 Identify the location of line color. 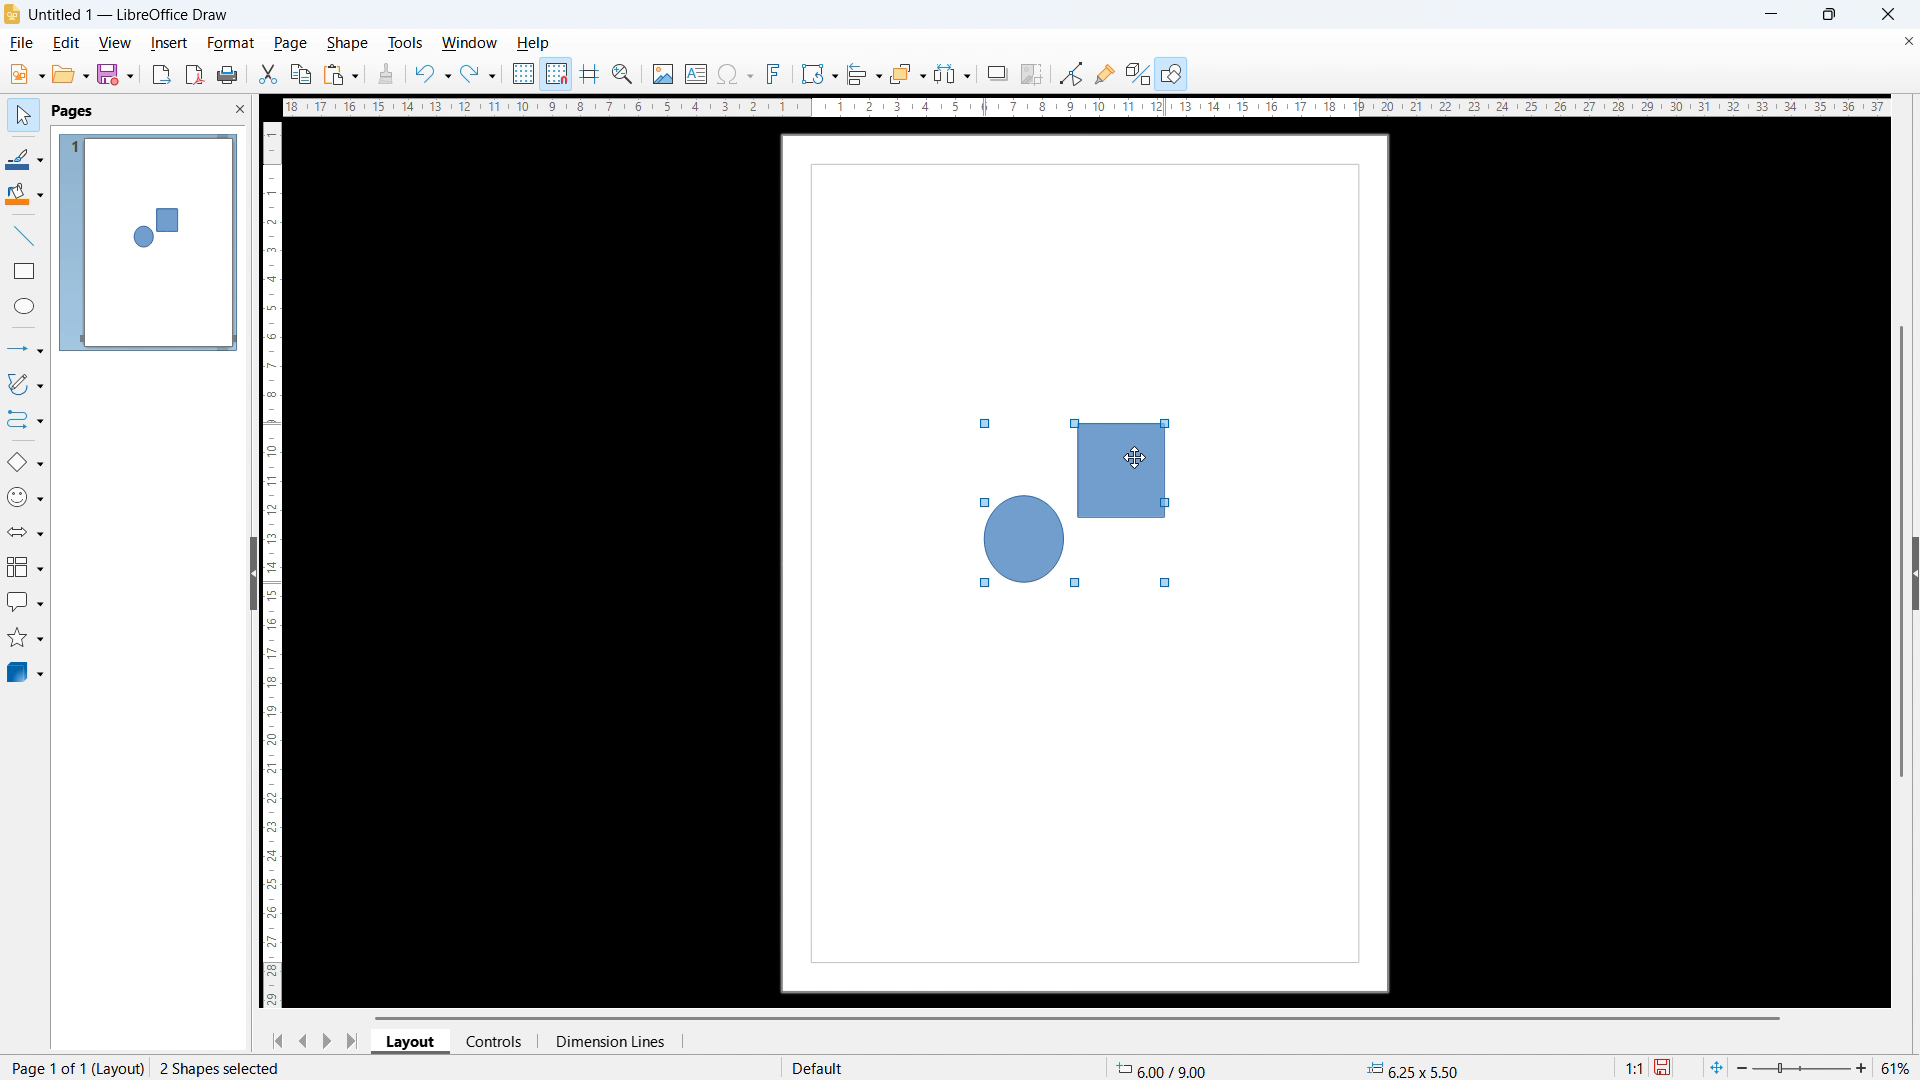
(27, 160).